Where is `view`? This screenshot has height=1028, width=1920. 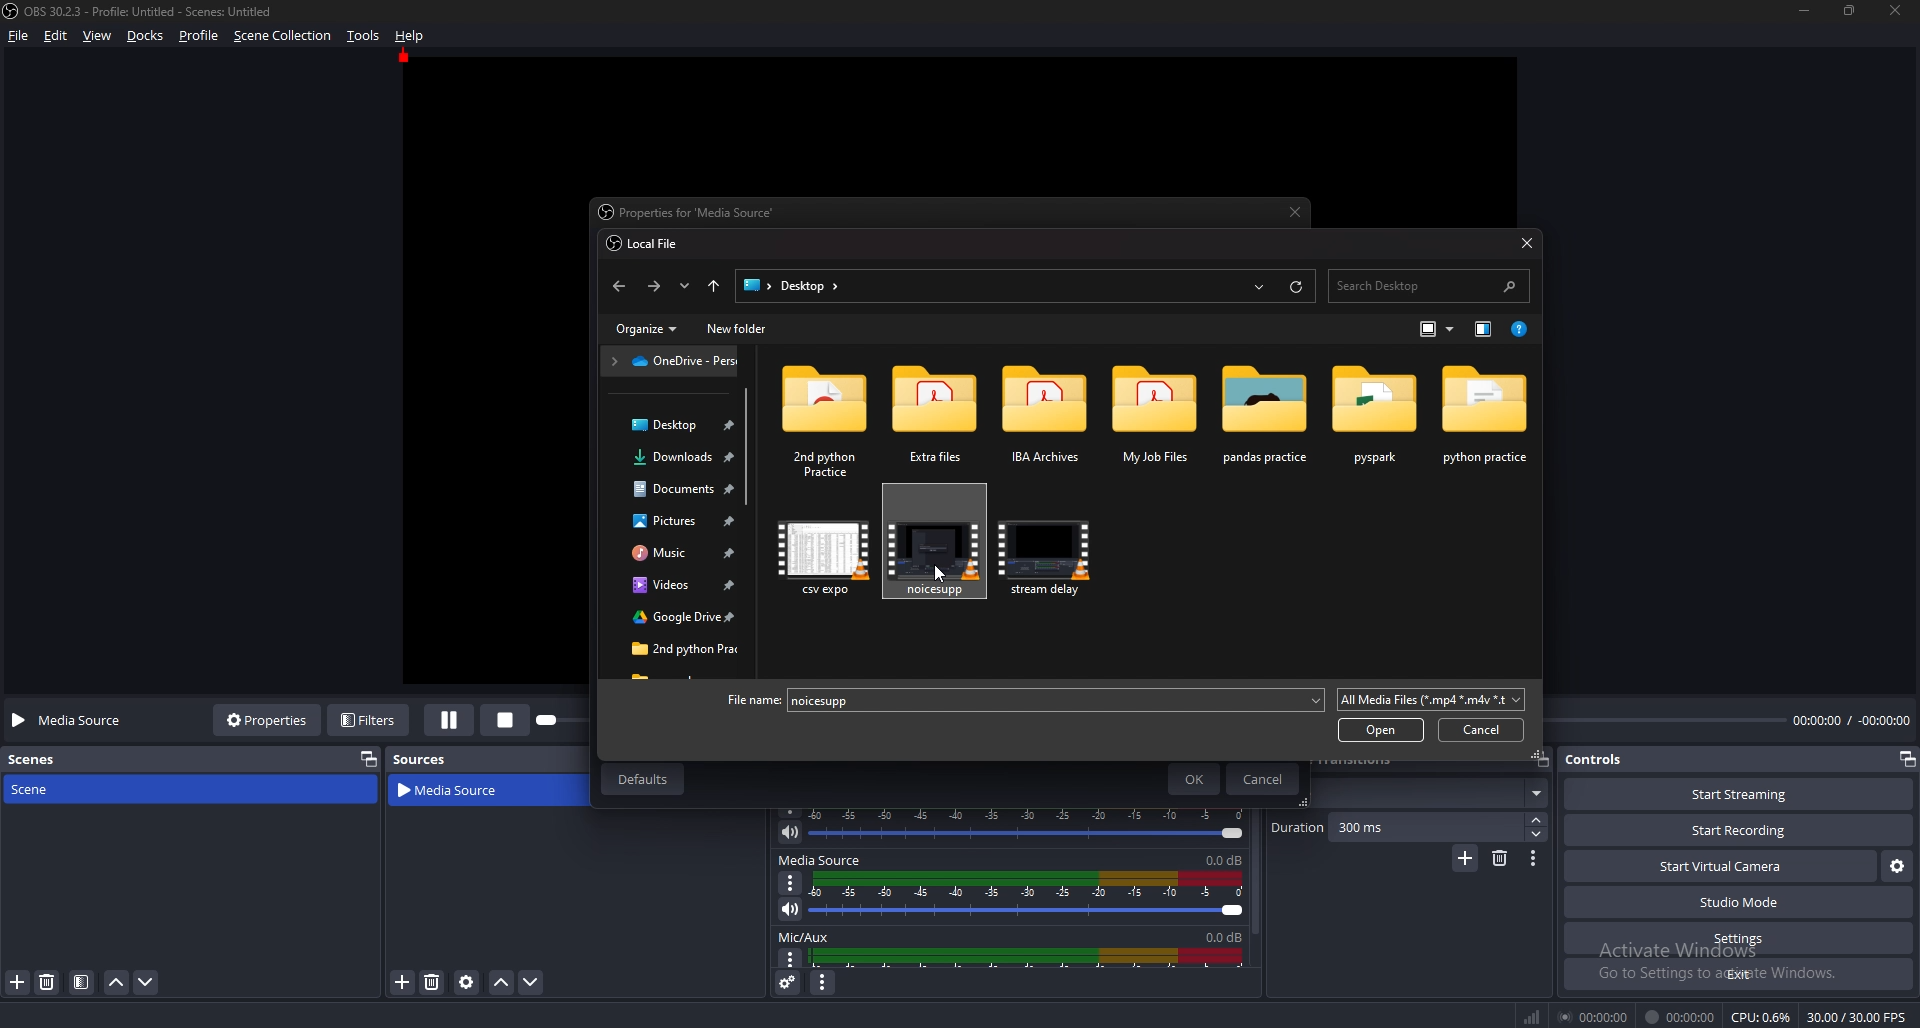
view is located at coordinates (98, 37).